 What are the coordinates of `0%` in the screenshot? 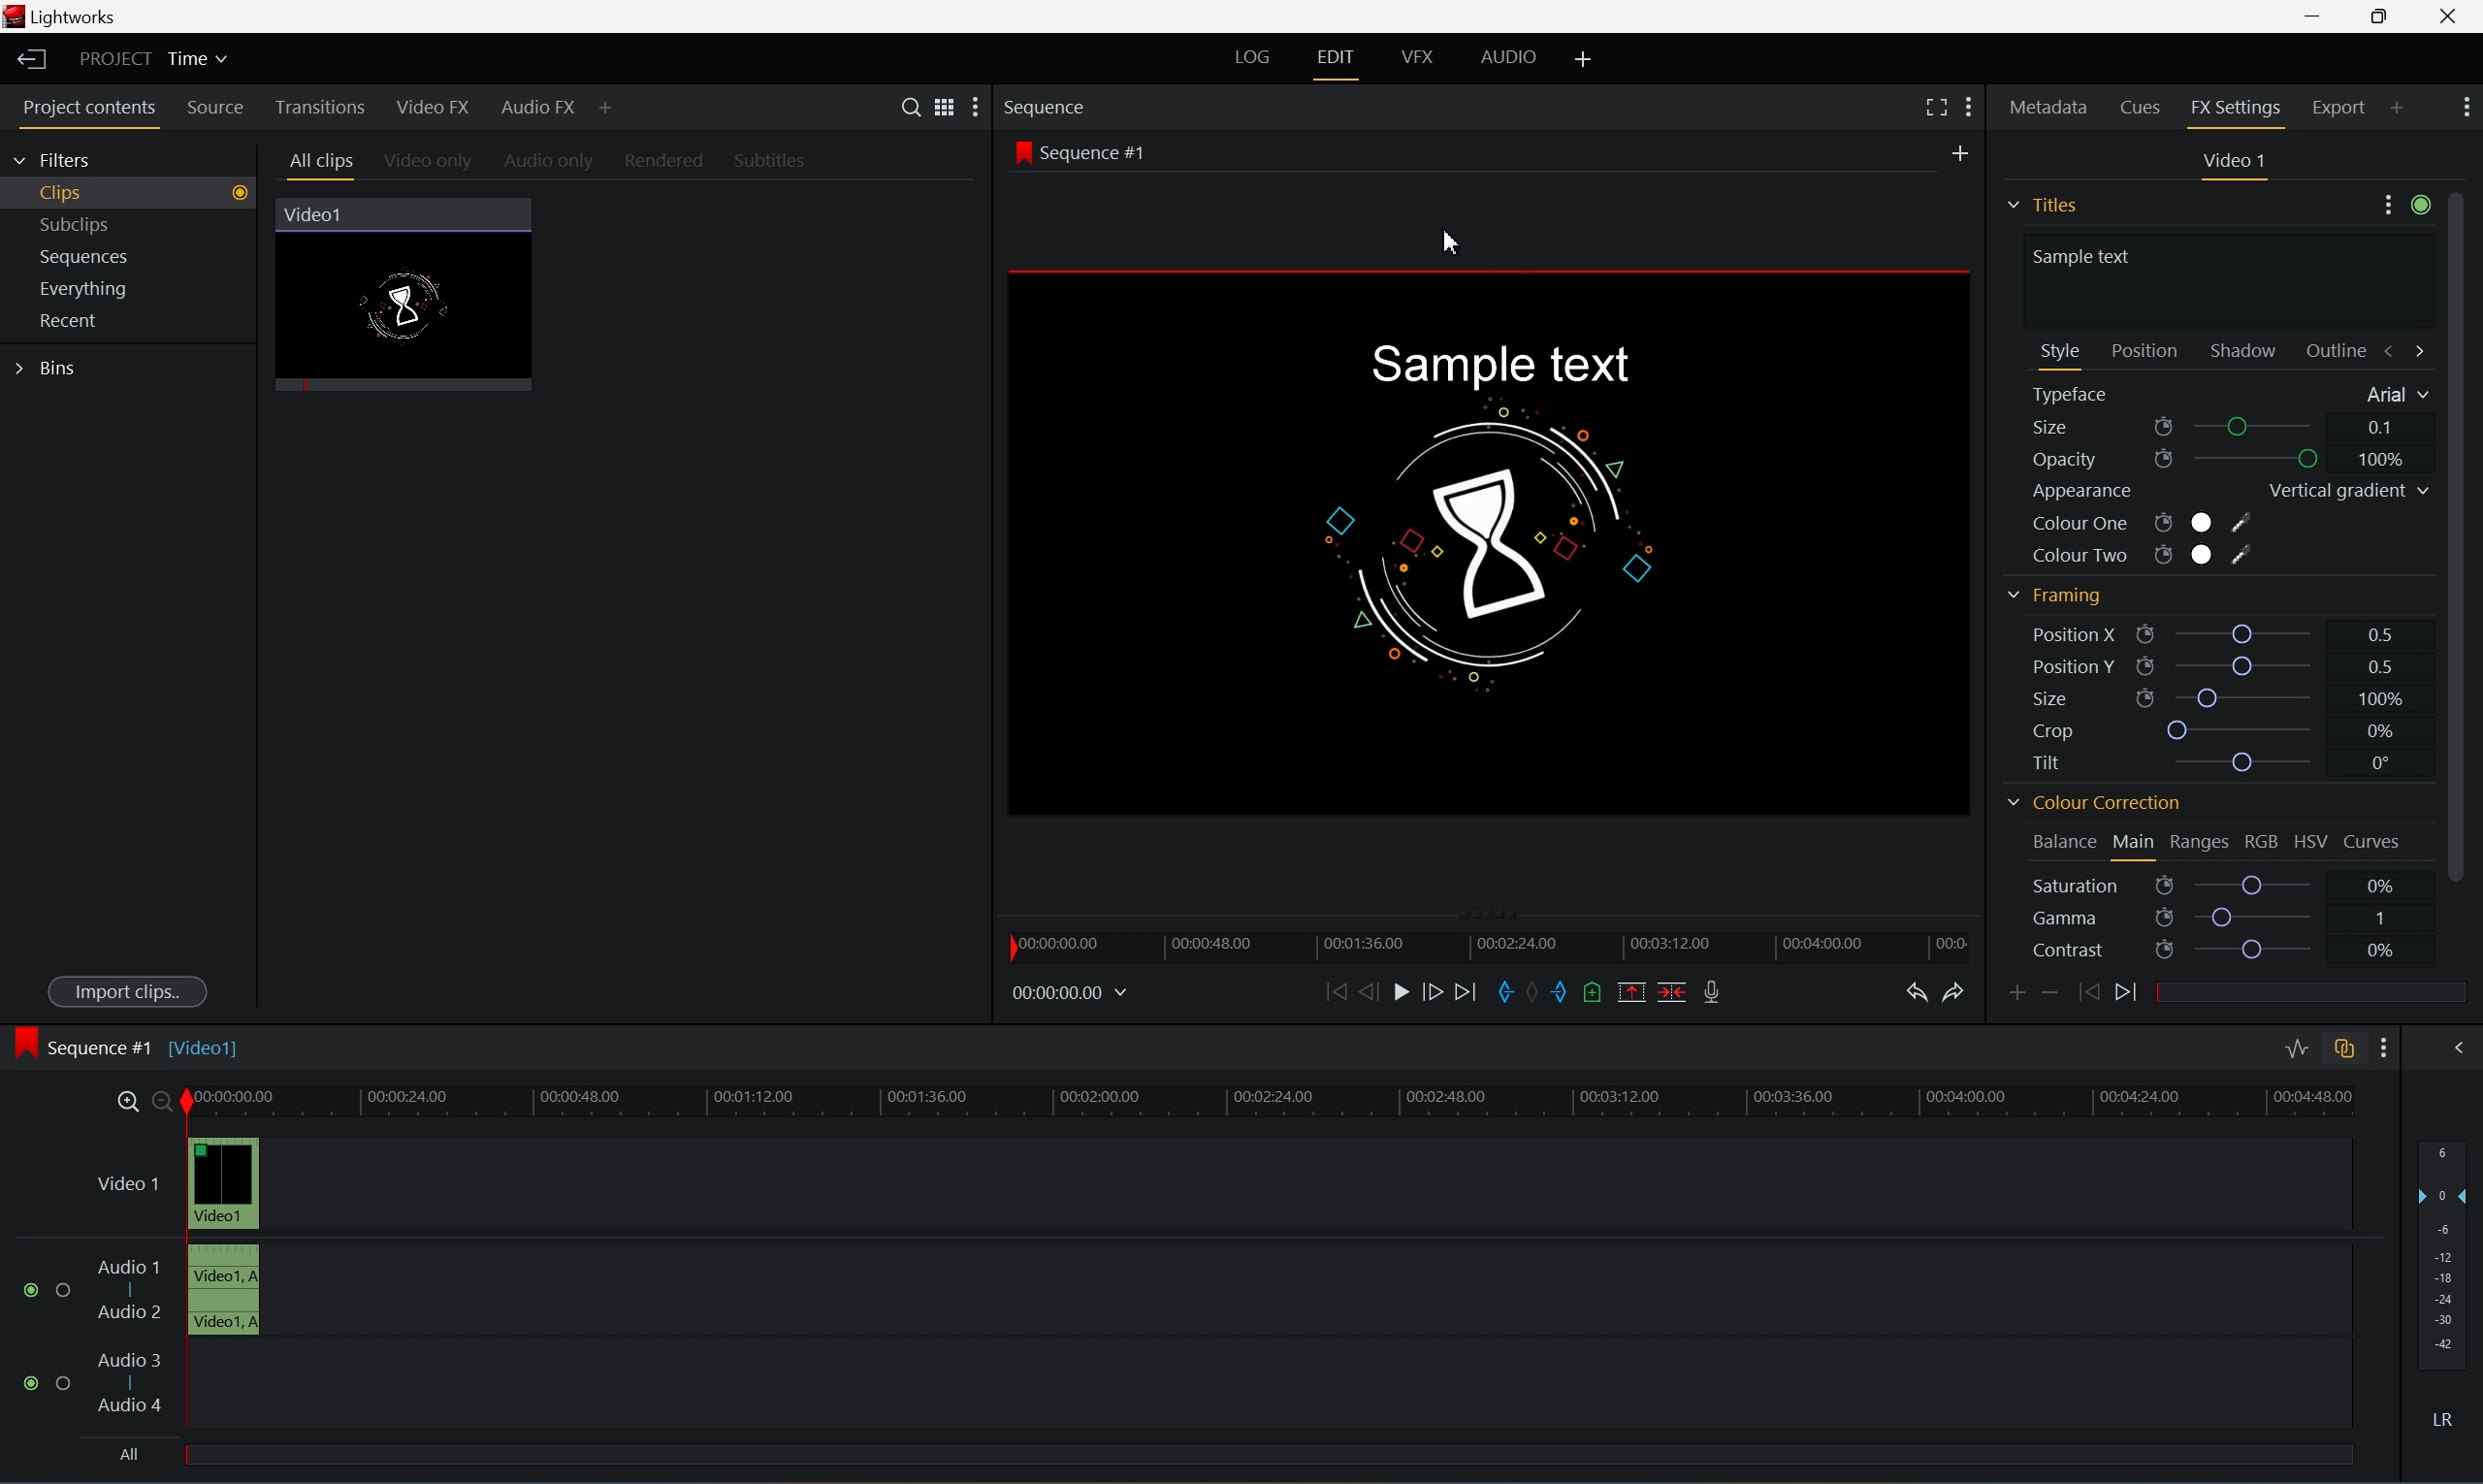 It's located at (2379, 950).